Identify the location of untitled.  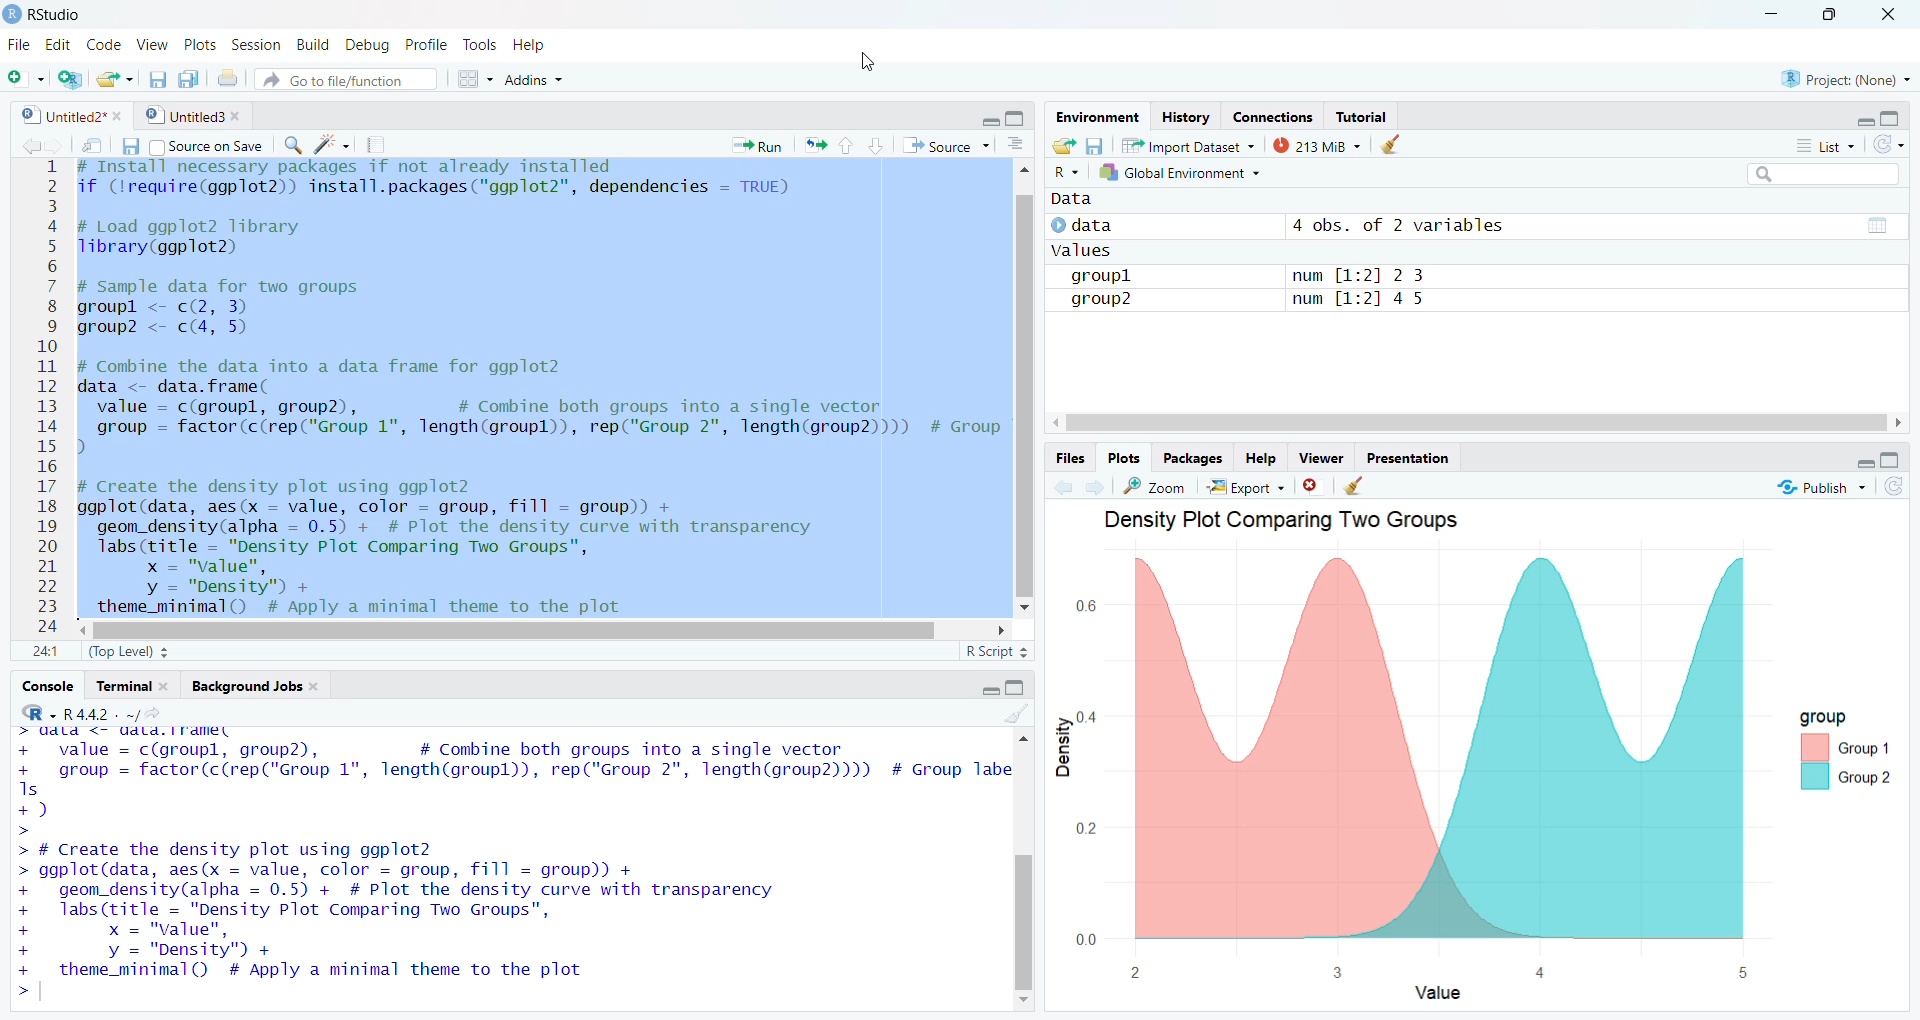
(191, 117).